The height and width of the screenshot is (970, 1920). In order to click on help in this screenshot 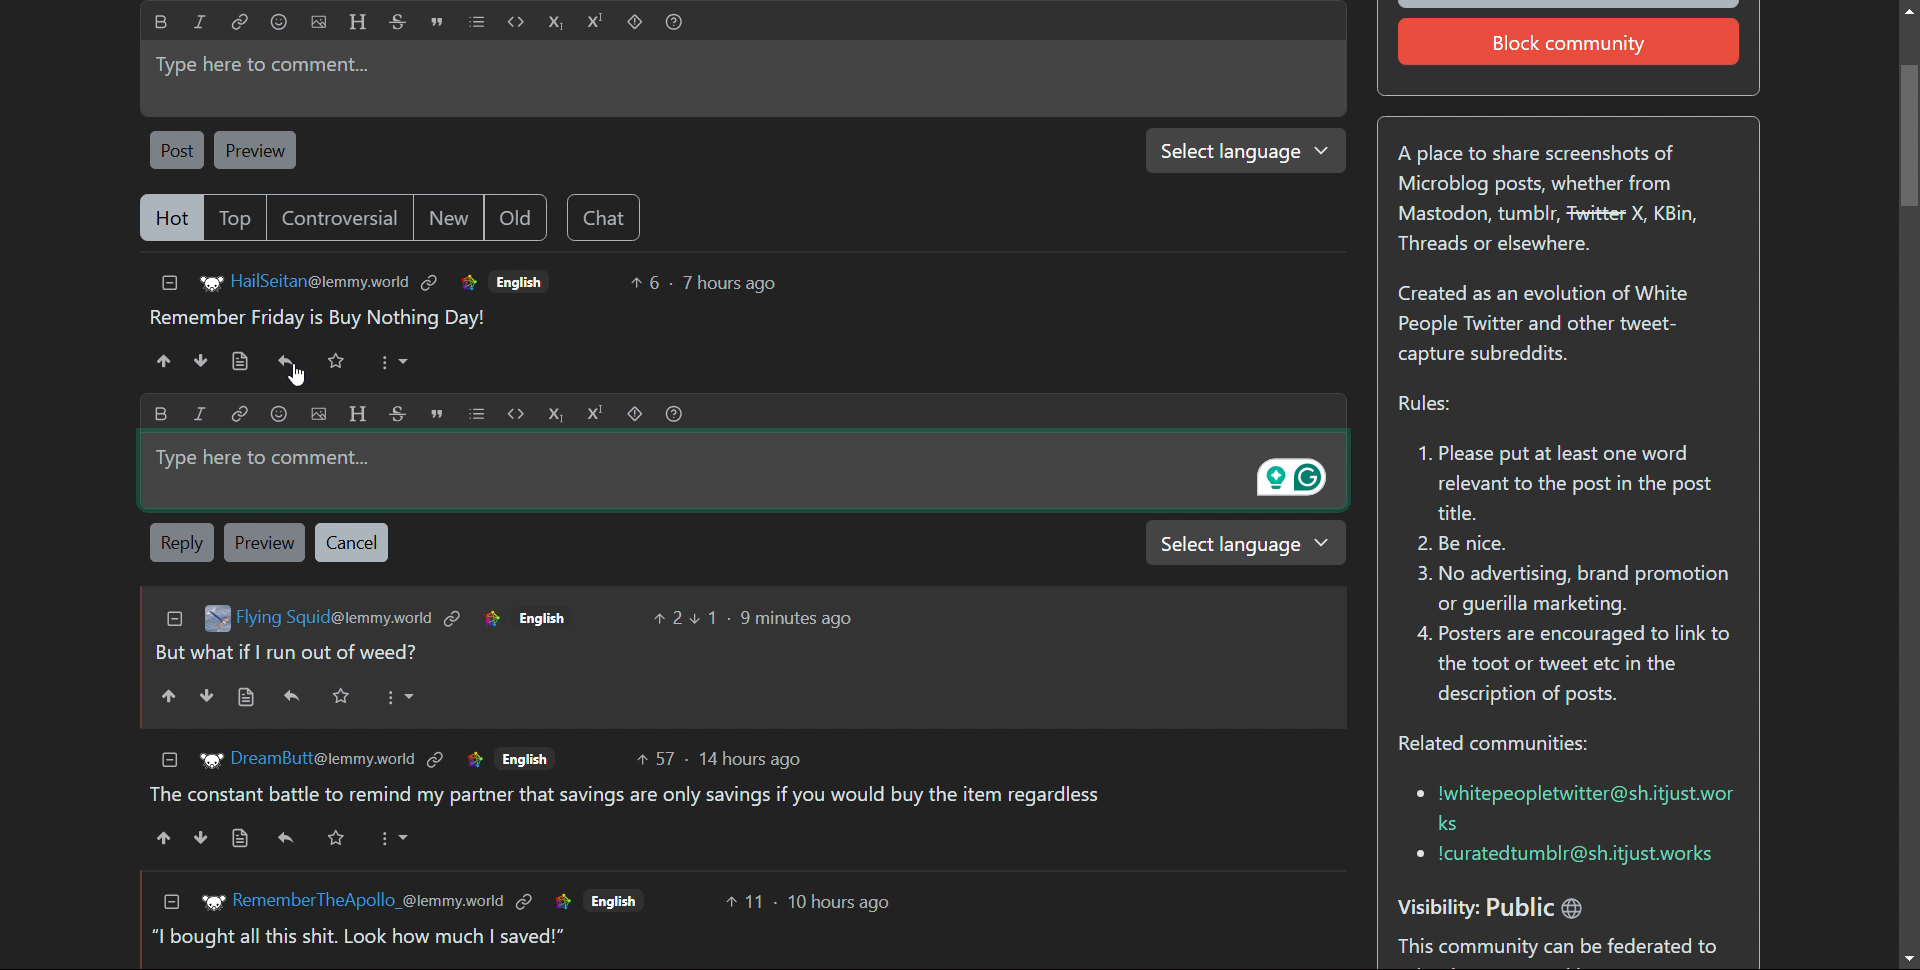, I will do `click(679, 412)`.